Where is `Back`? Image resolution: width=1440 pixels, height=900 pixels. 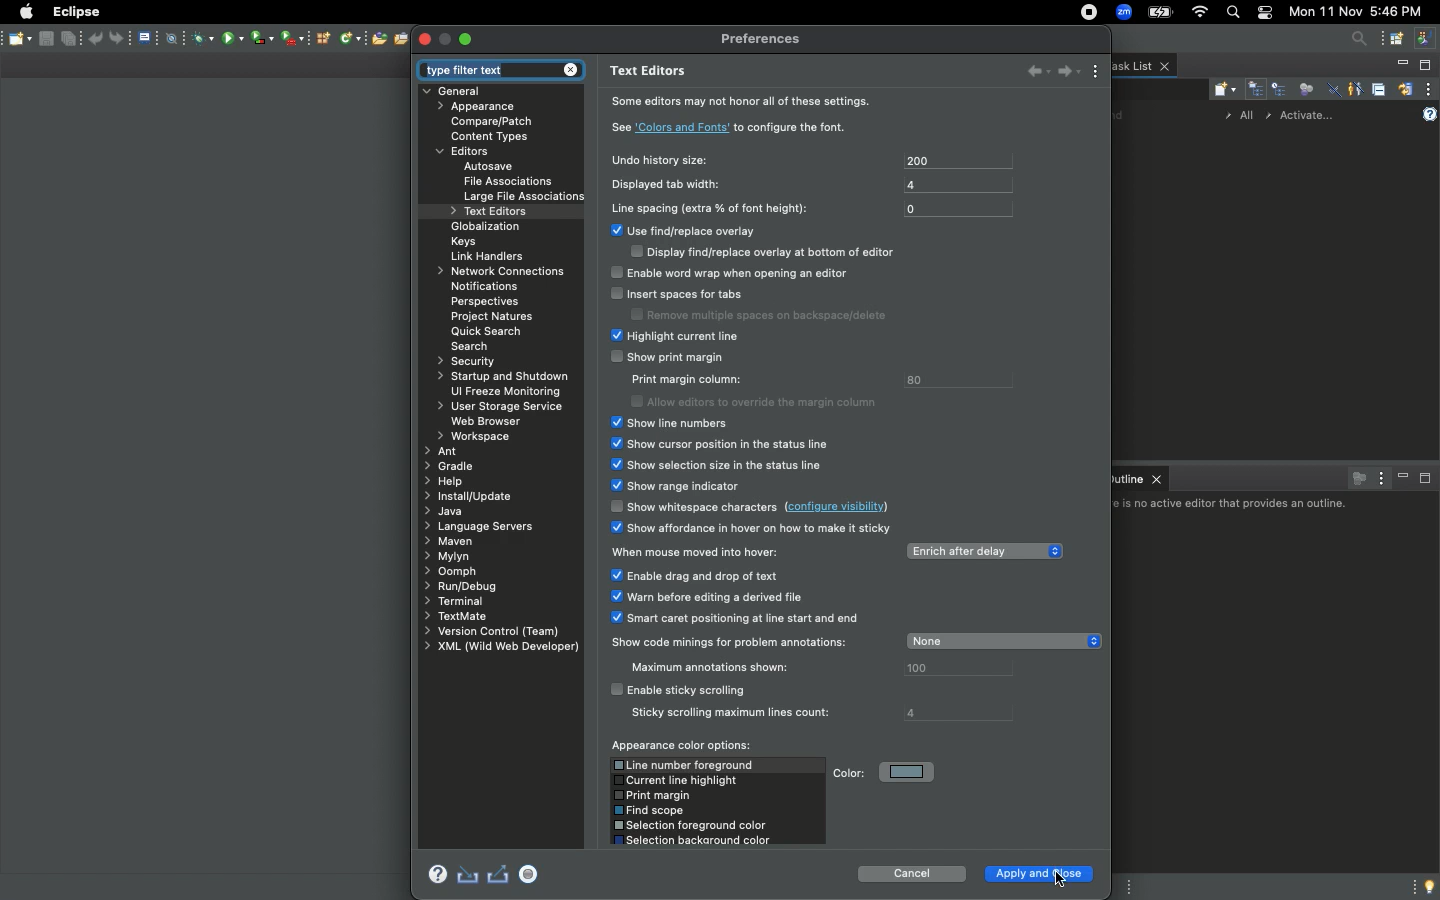
Back is located at coordinates (96, 39).